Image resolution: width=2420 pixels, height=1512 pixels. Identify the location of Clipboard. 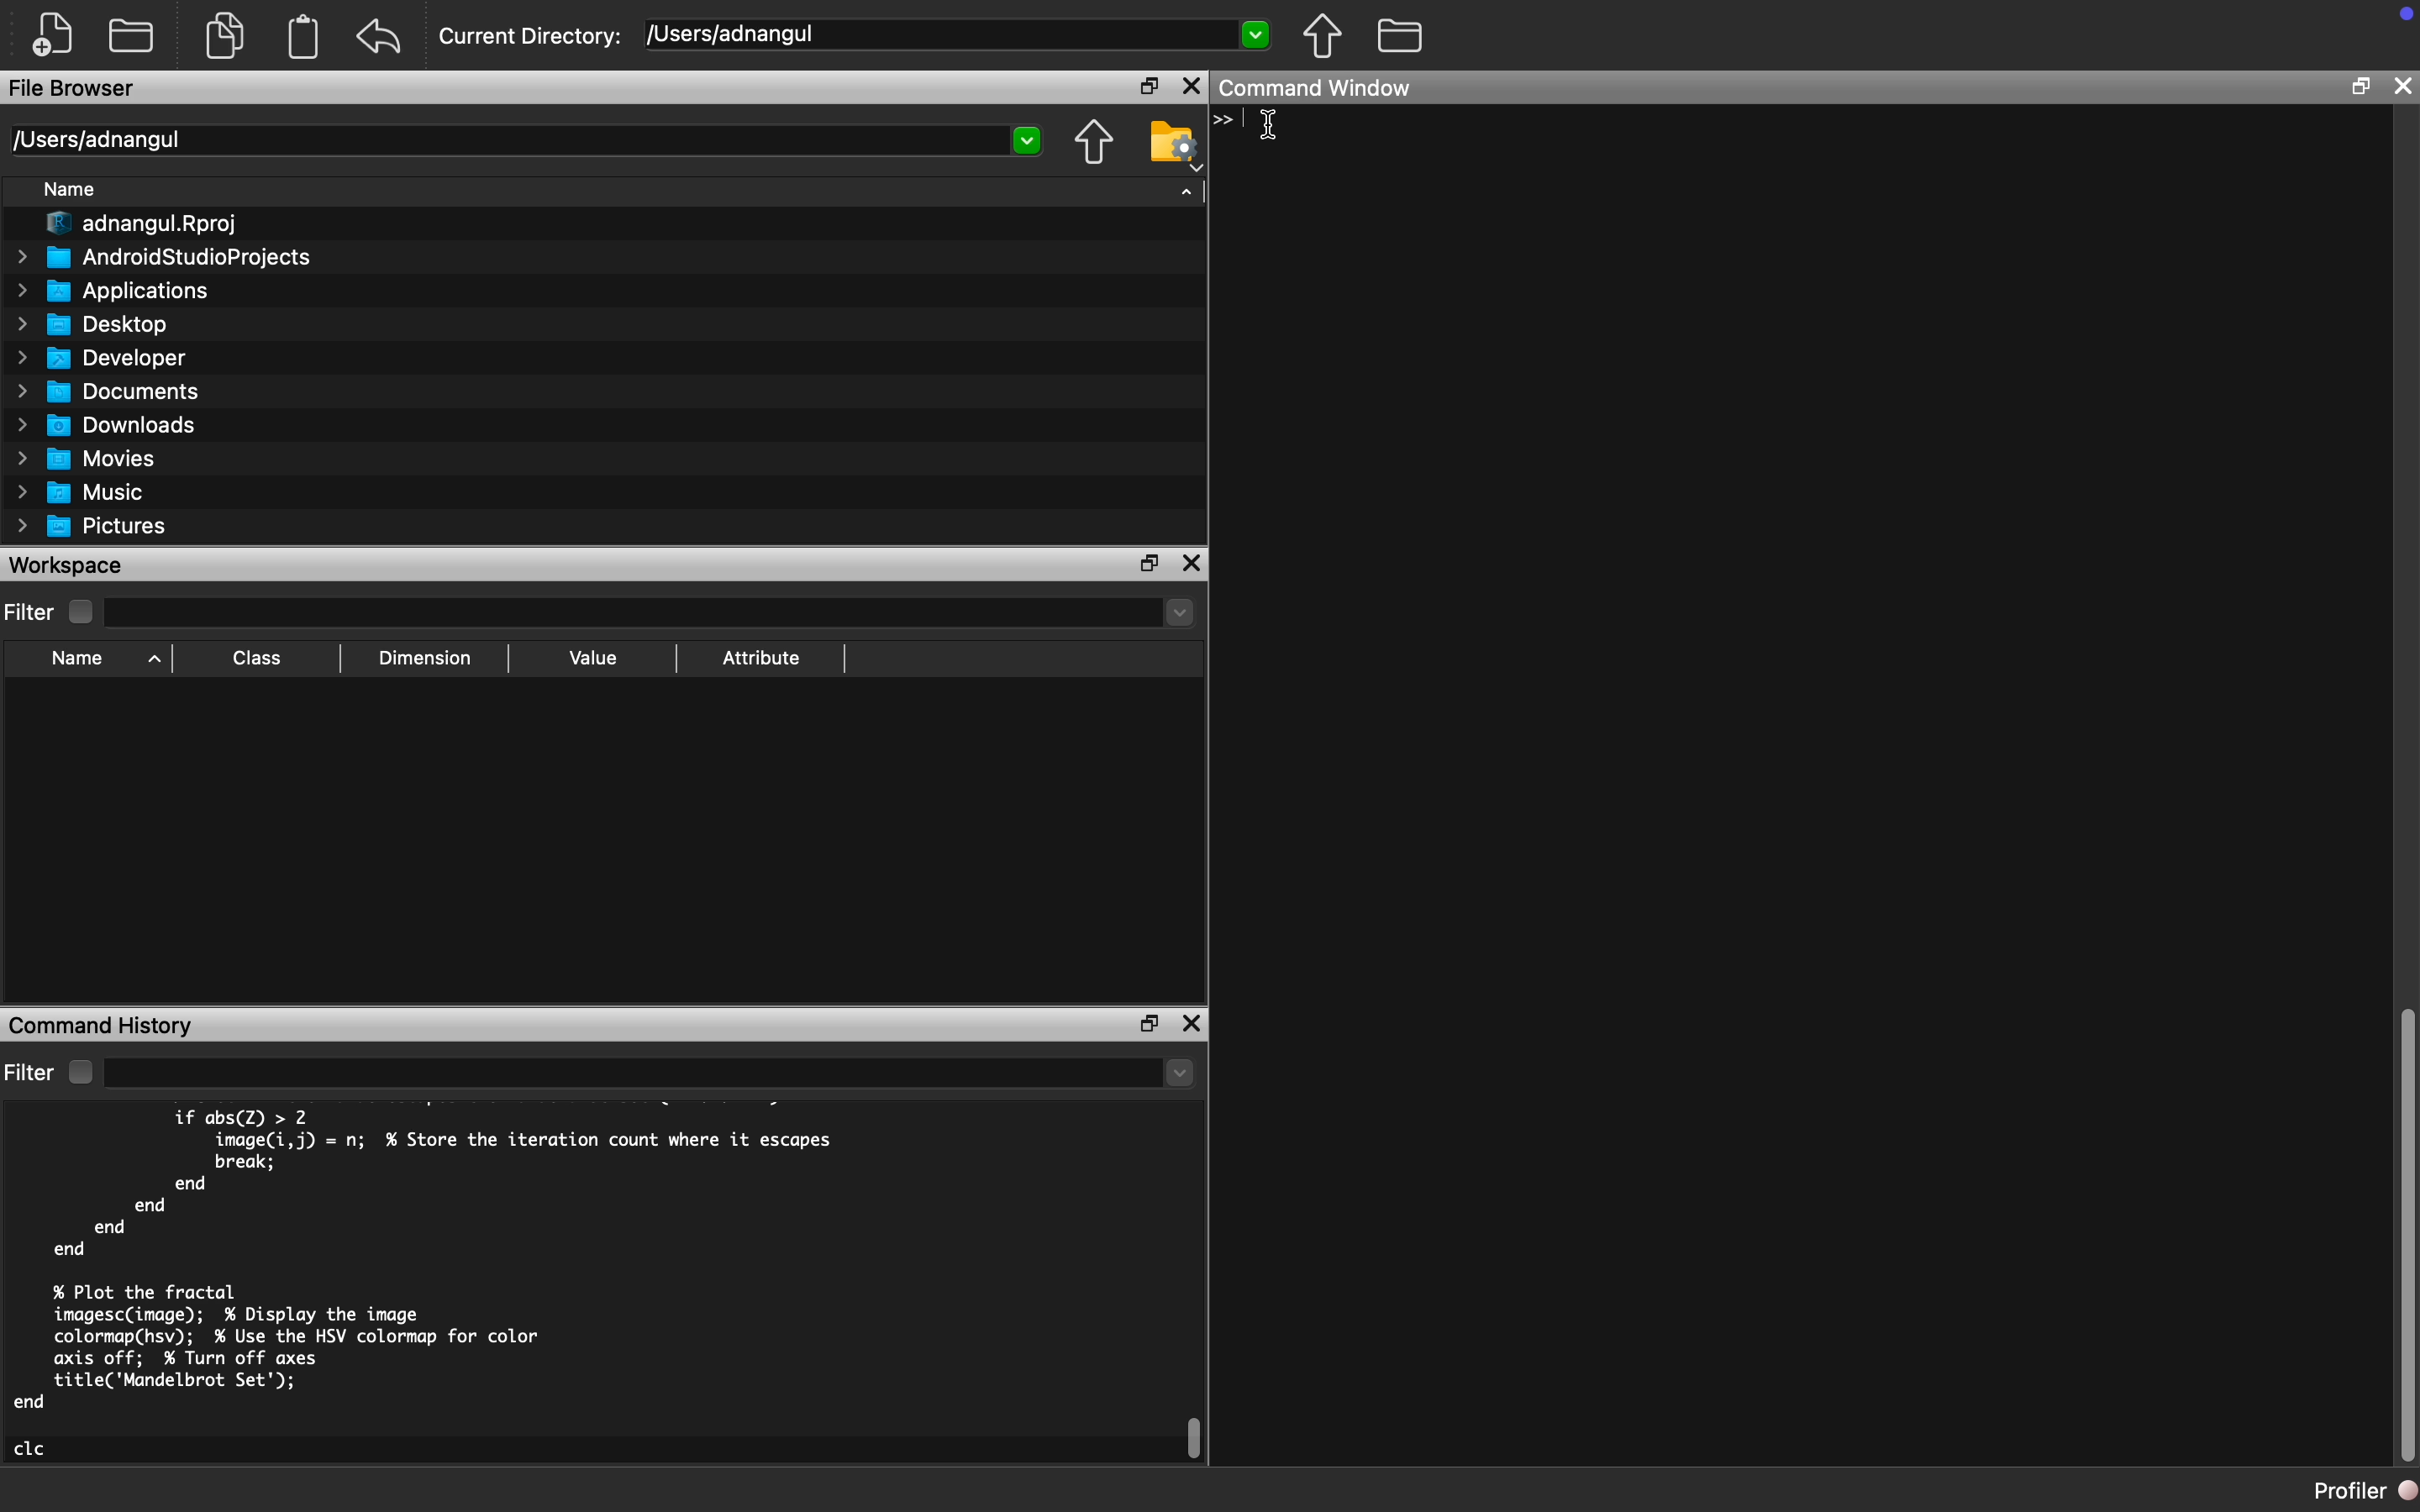
(304, 42).